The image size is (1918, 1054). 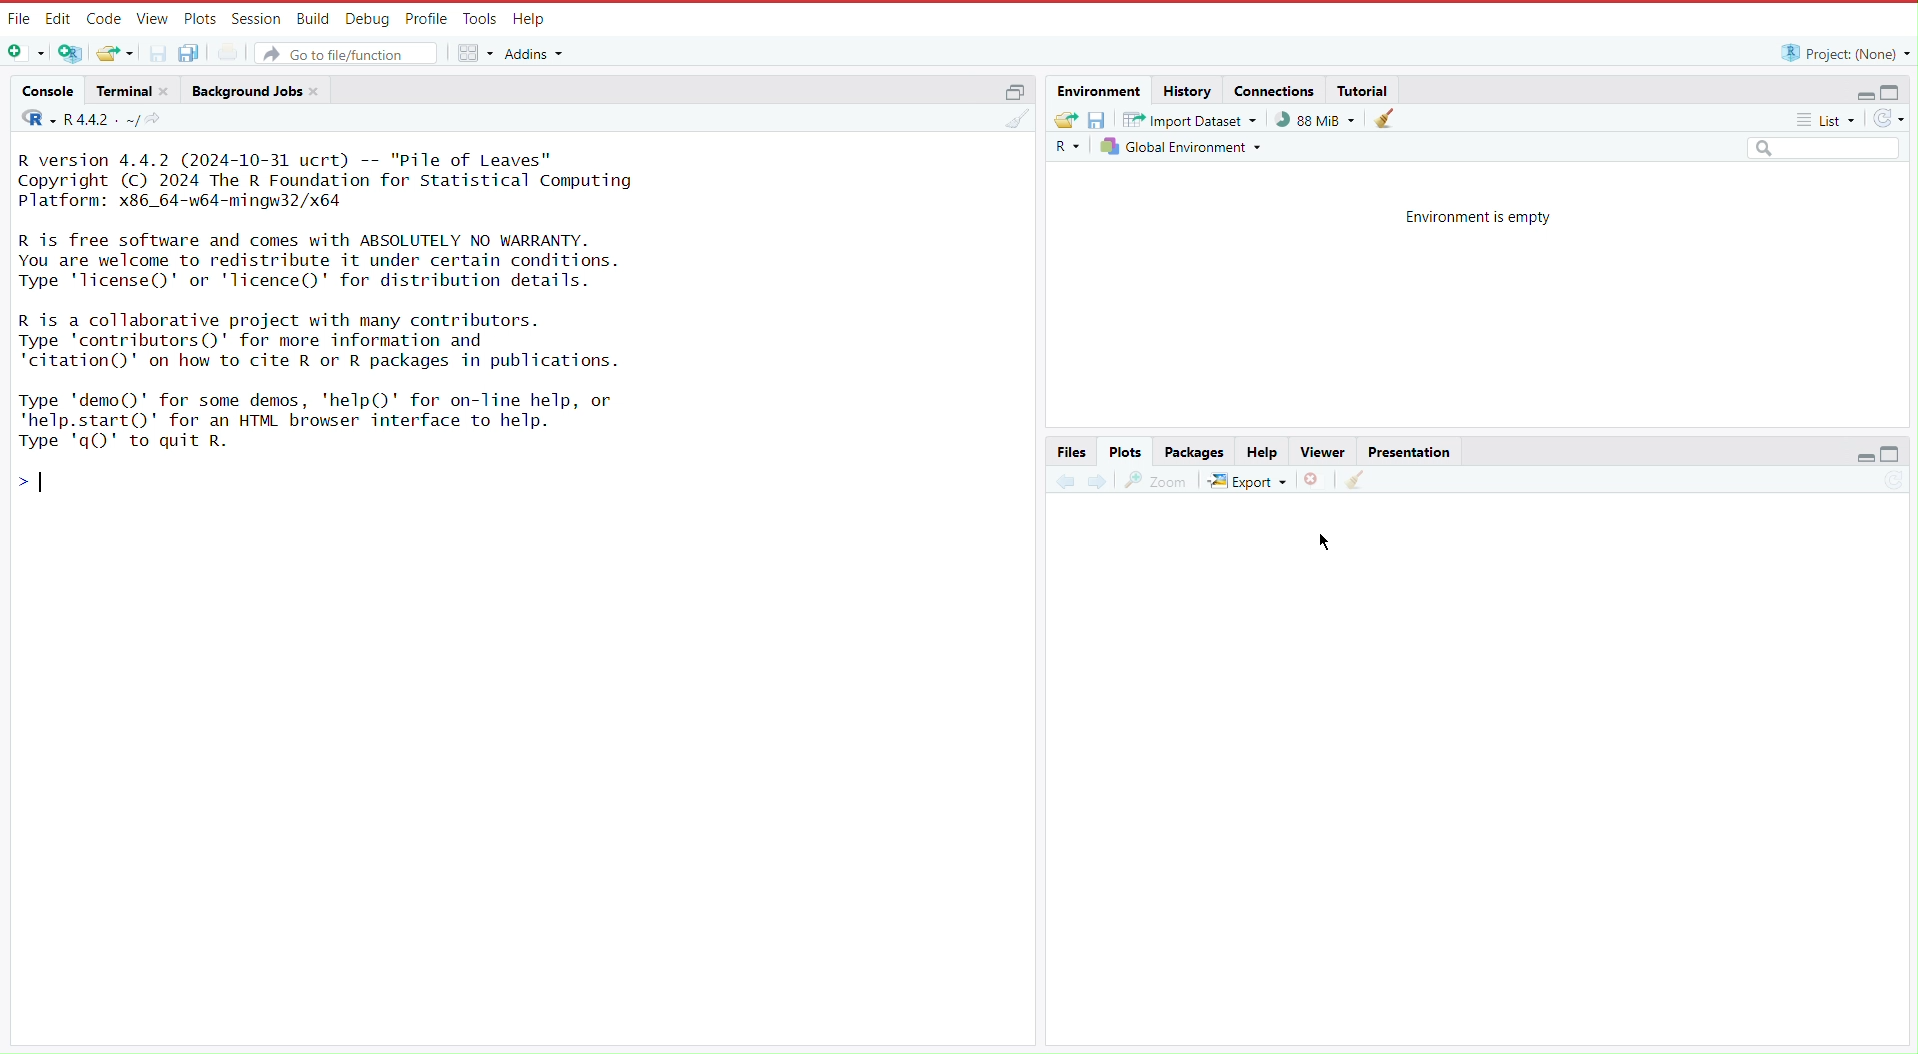 What do you see at coordinates (199, 52) in the screenshot?
I see `Save all open documents (Ctrl + Alt + S)` at bounding box center [199, 52].